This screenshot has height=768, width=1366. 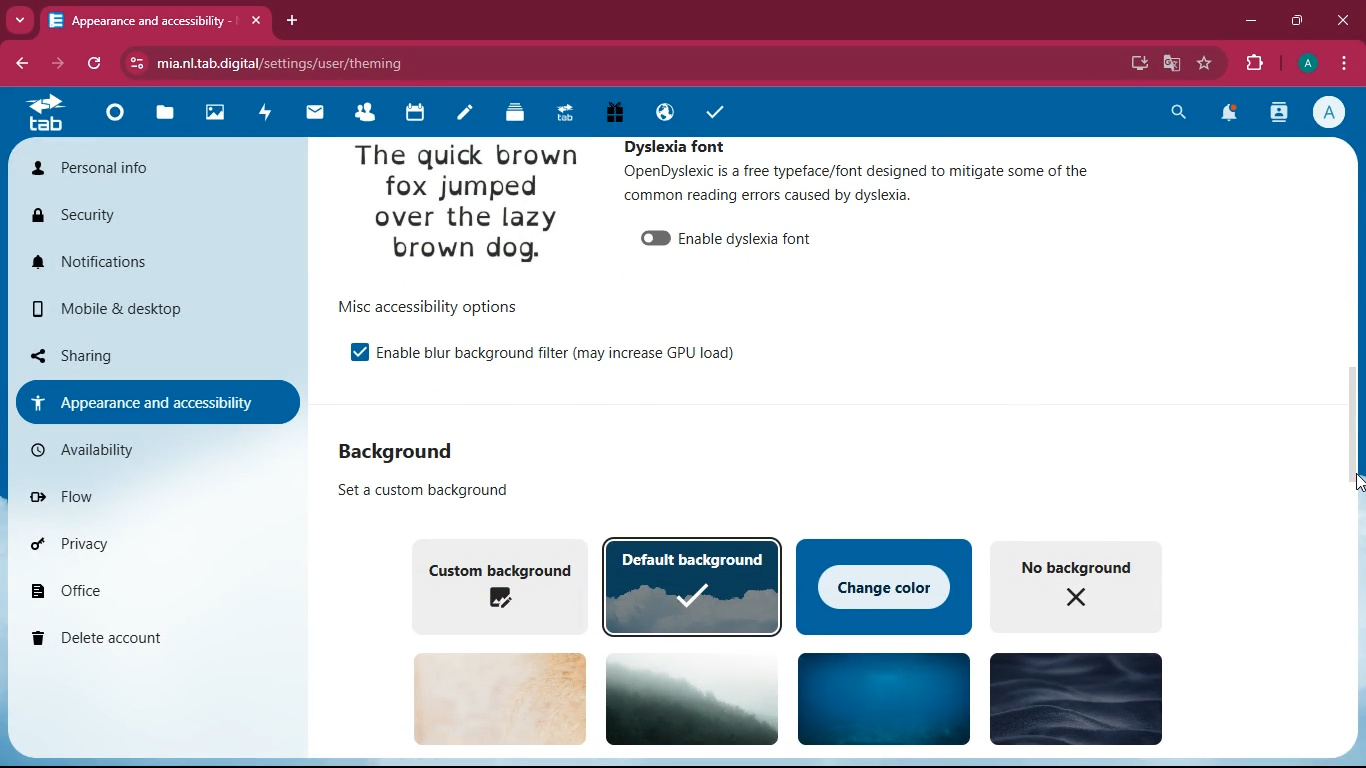 I want to click on office, so click(x=140, y=589).